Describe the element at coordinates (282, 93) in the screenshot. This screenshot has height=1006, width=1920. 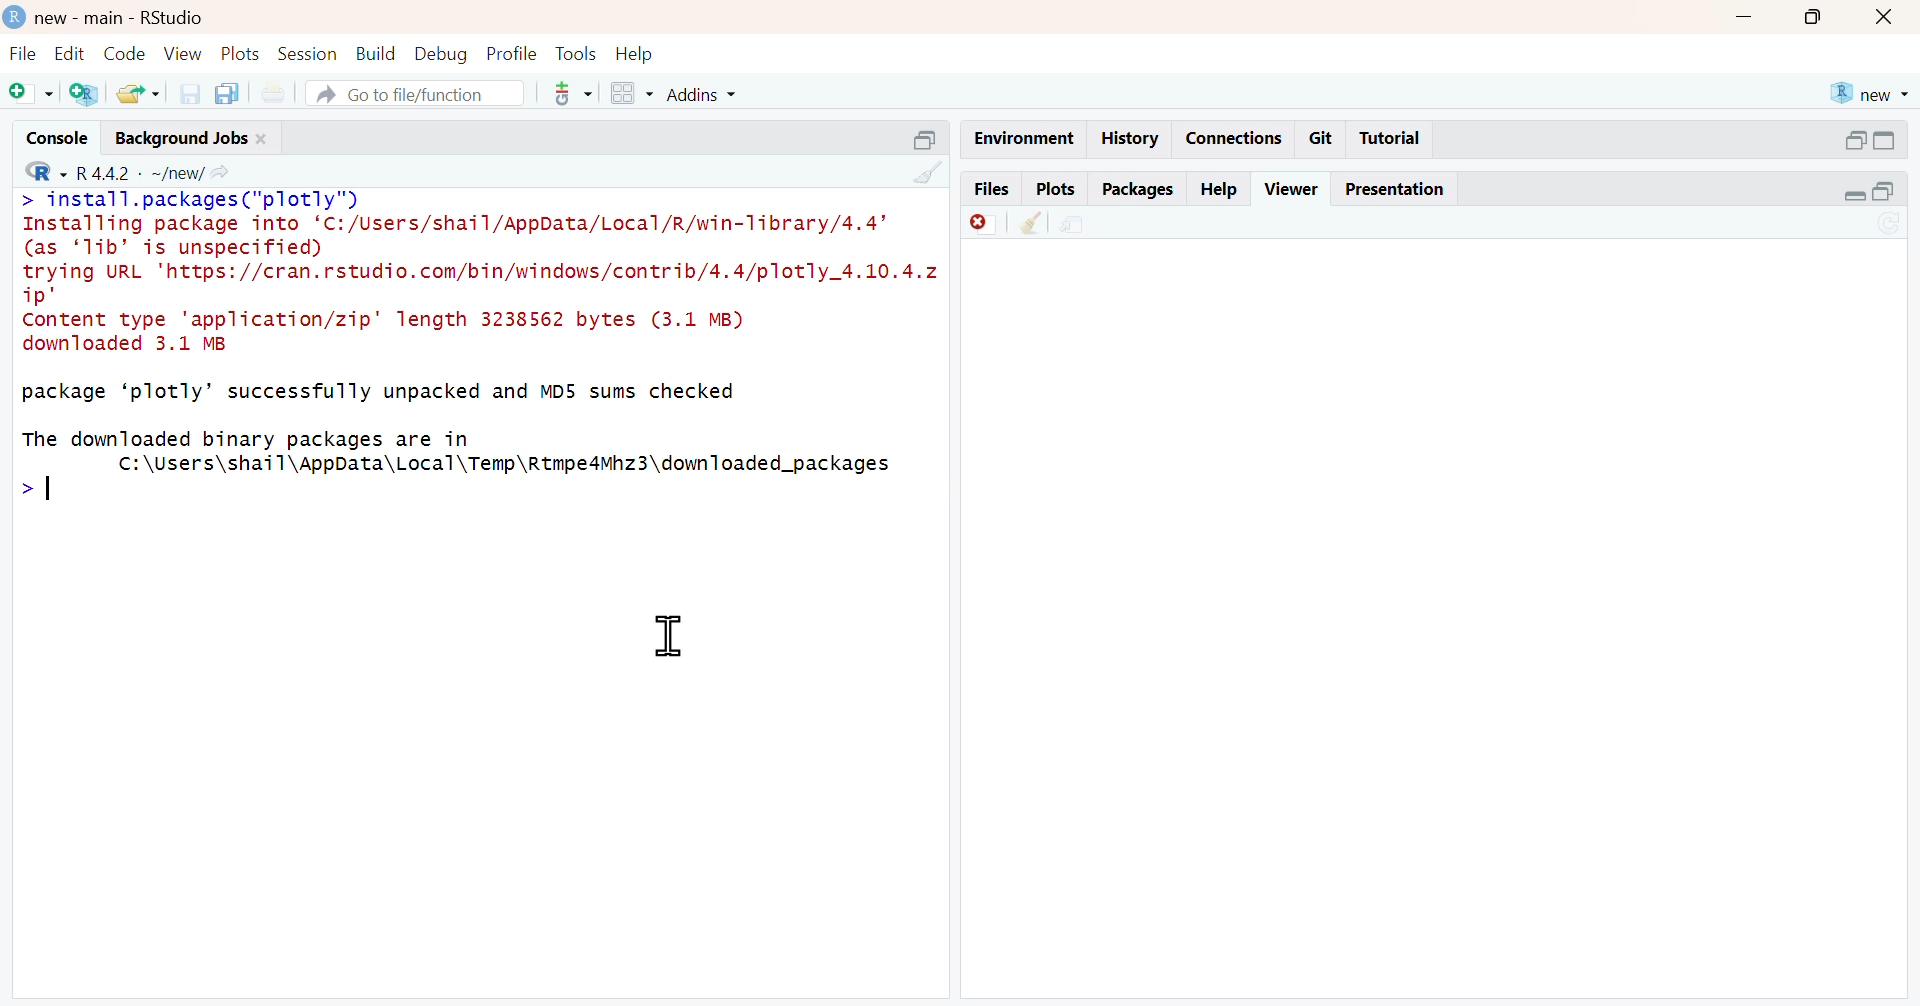
I see `print the current file` at that location.